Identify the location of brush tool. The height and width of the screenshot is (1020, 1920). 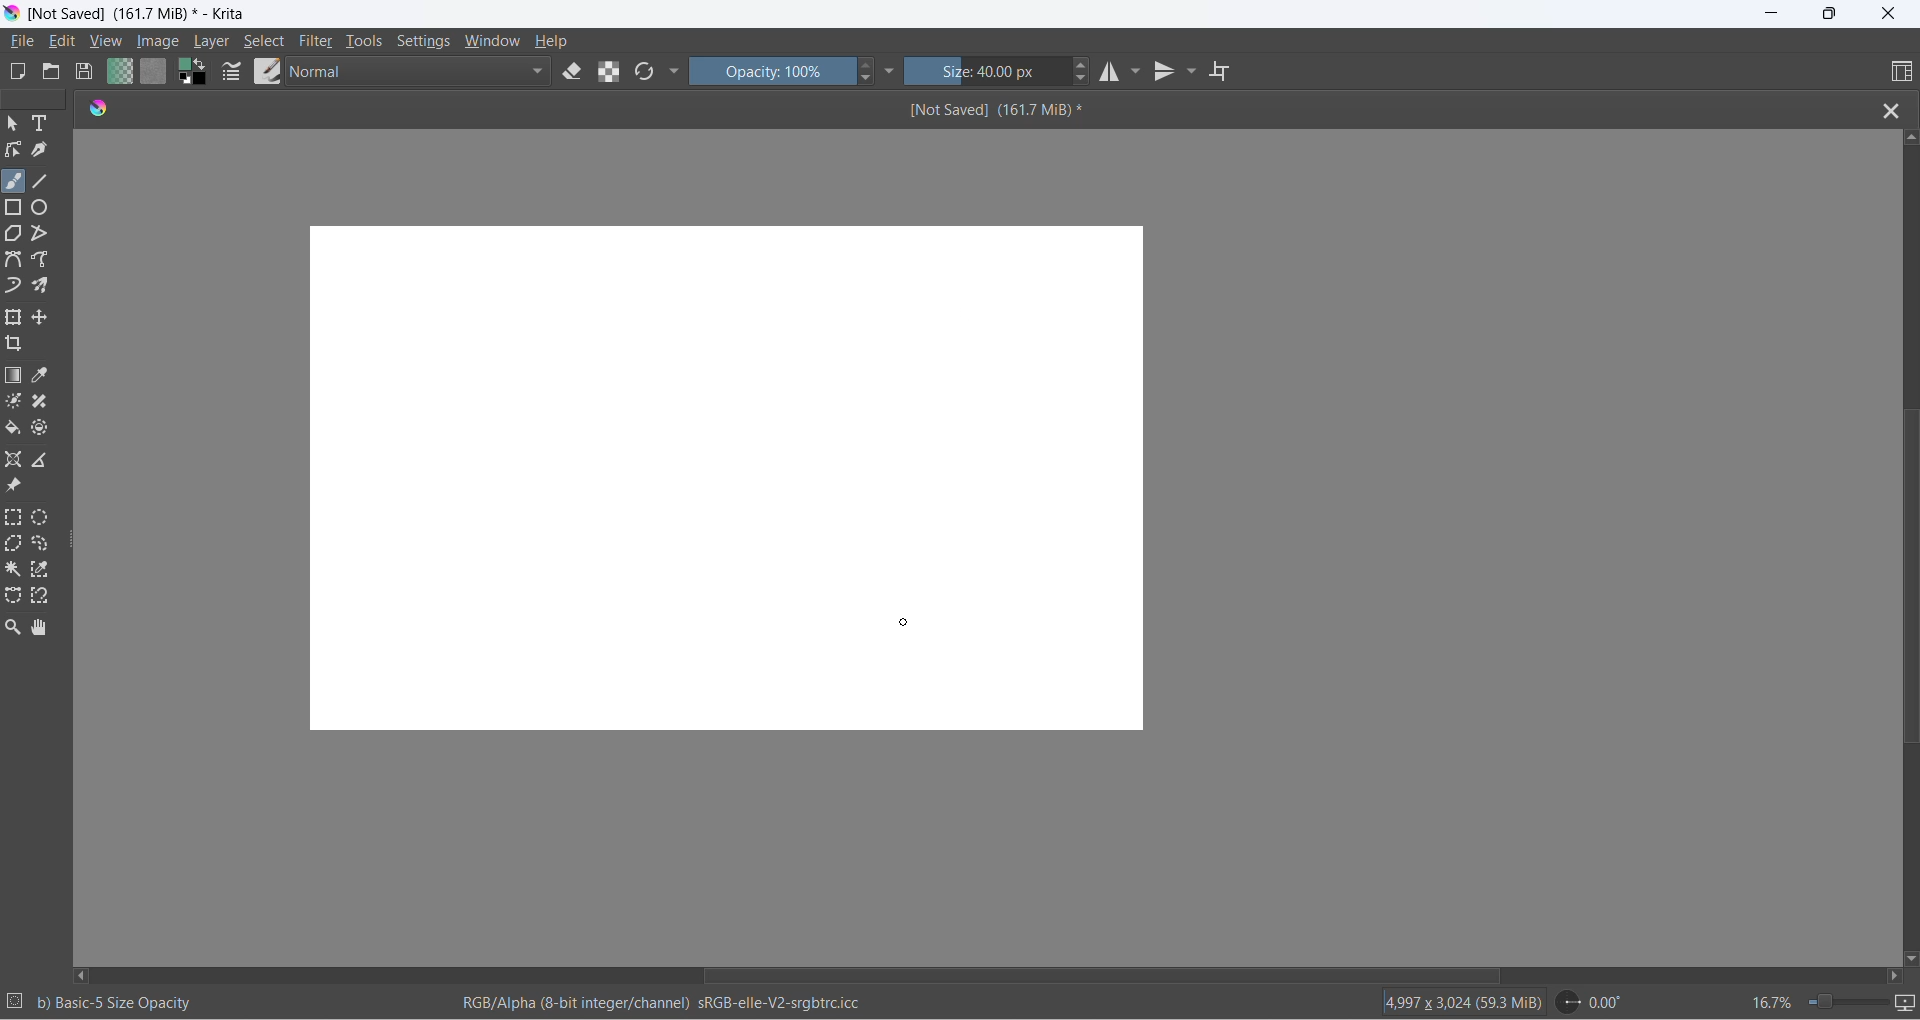
(15, 181).